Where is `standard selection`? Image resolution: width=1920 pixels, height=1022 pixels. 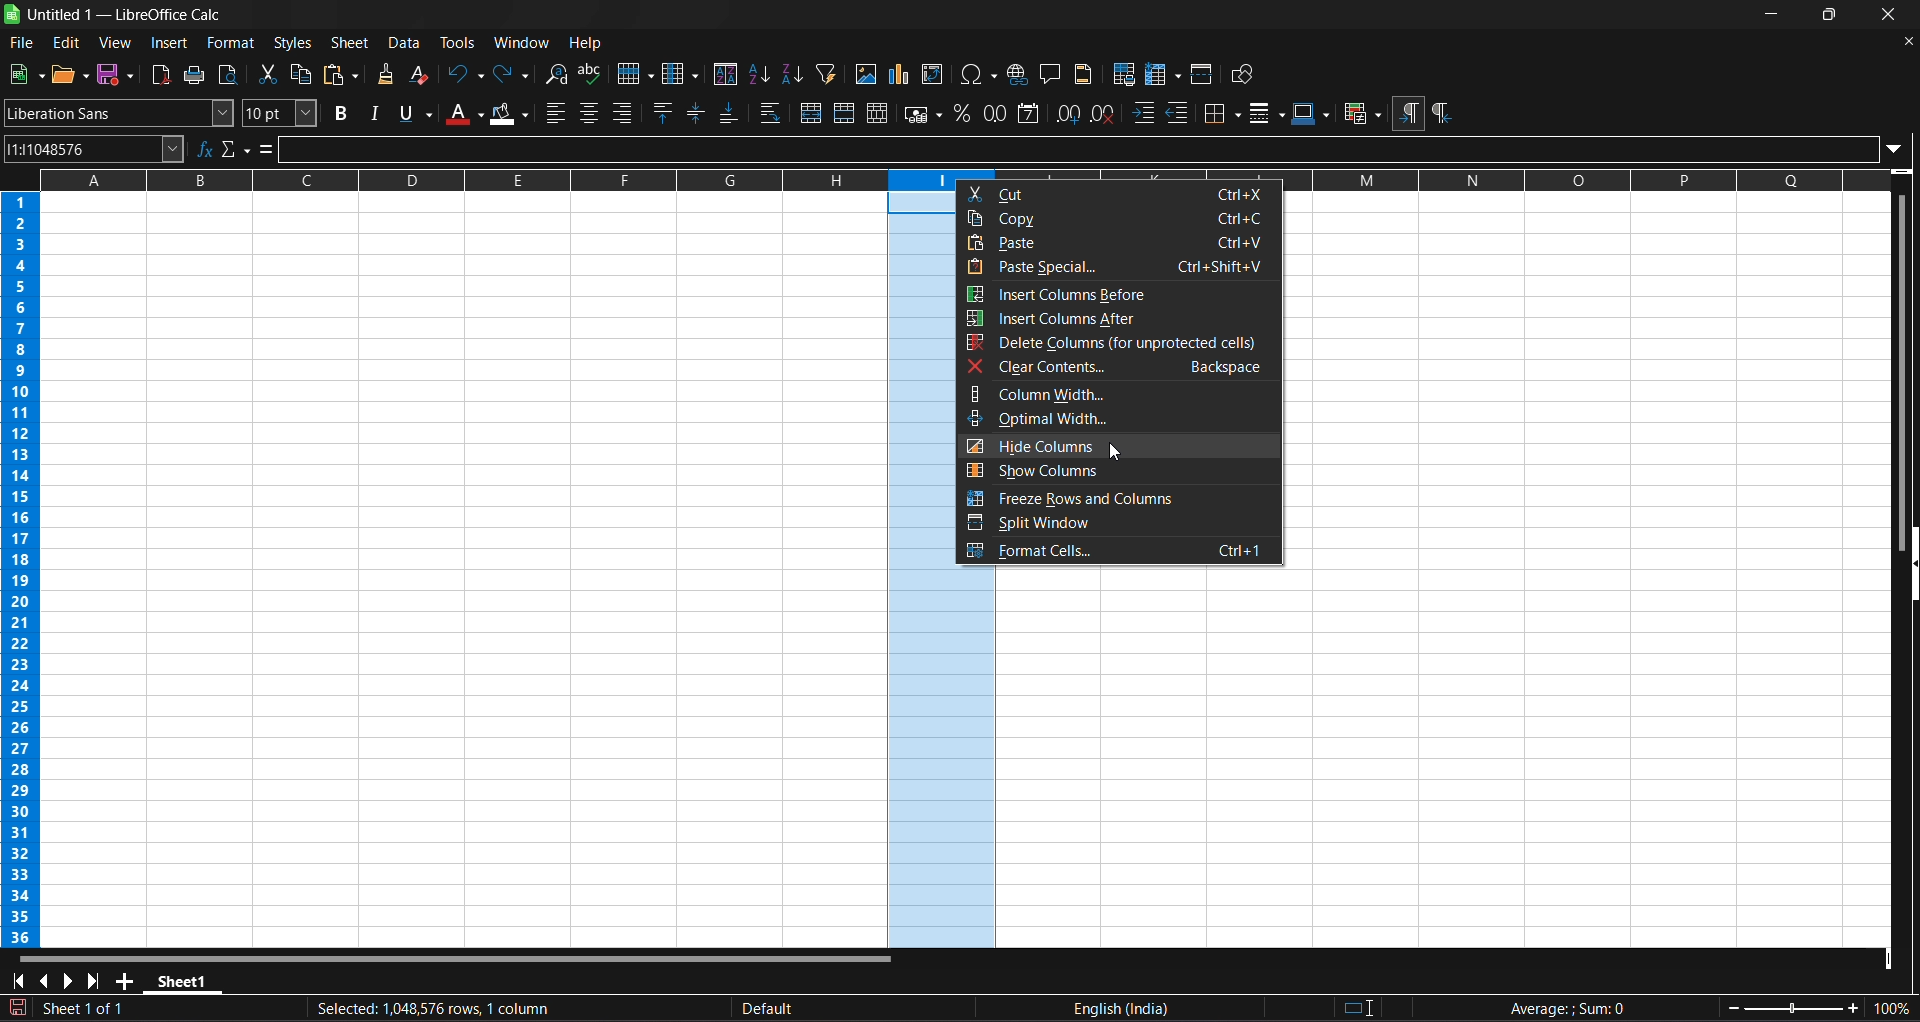 standard selection is located at coordinates (1368, 1007).